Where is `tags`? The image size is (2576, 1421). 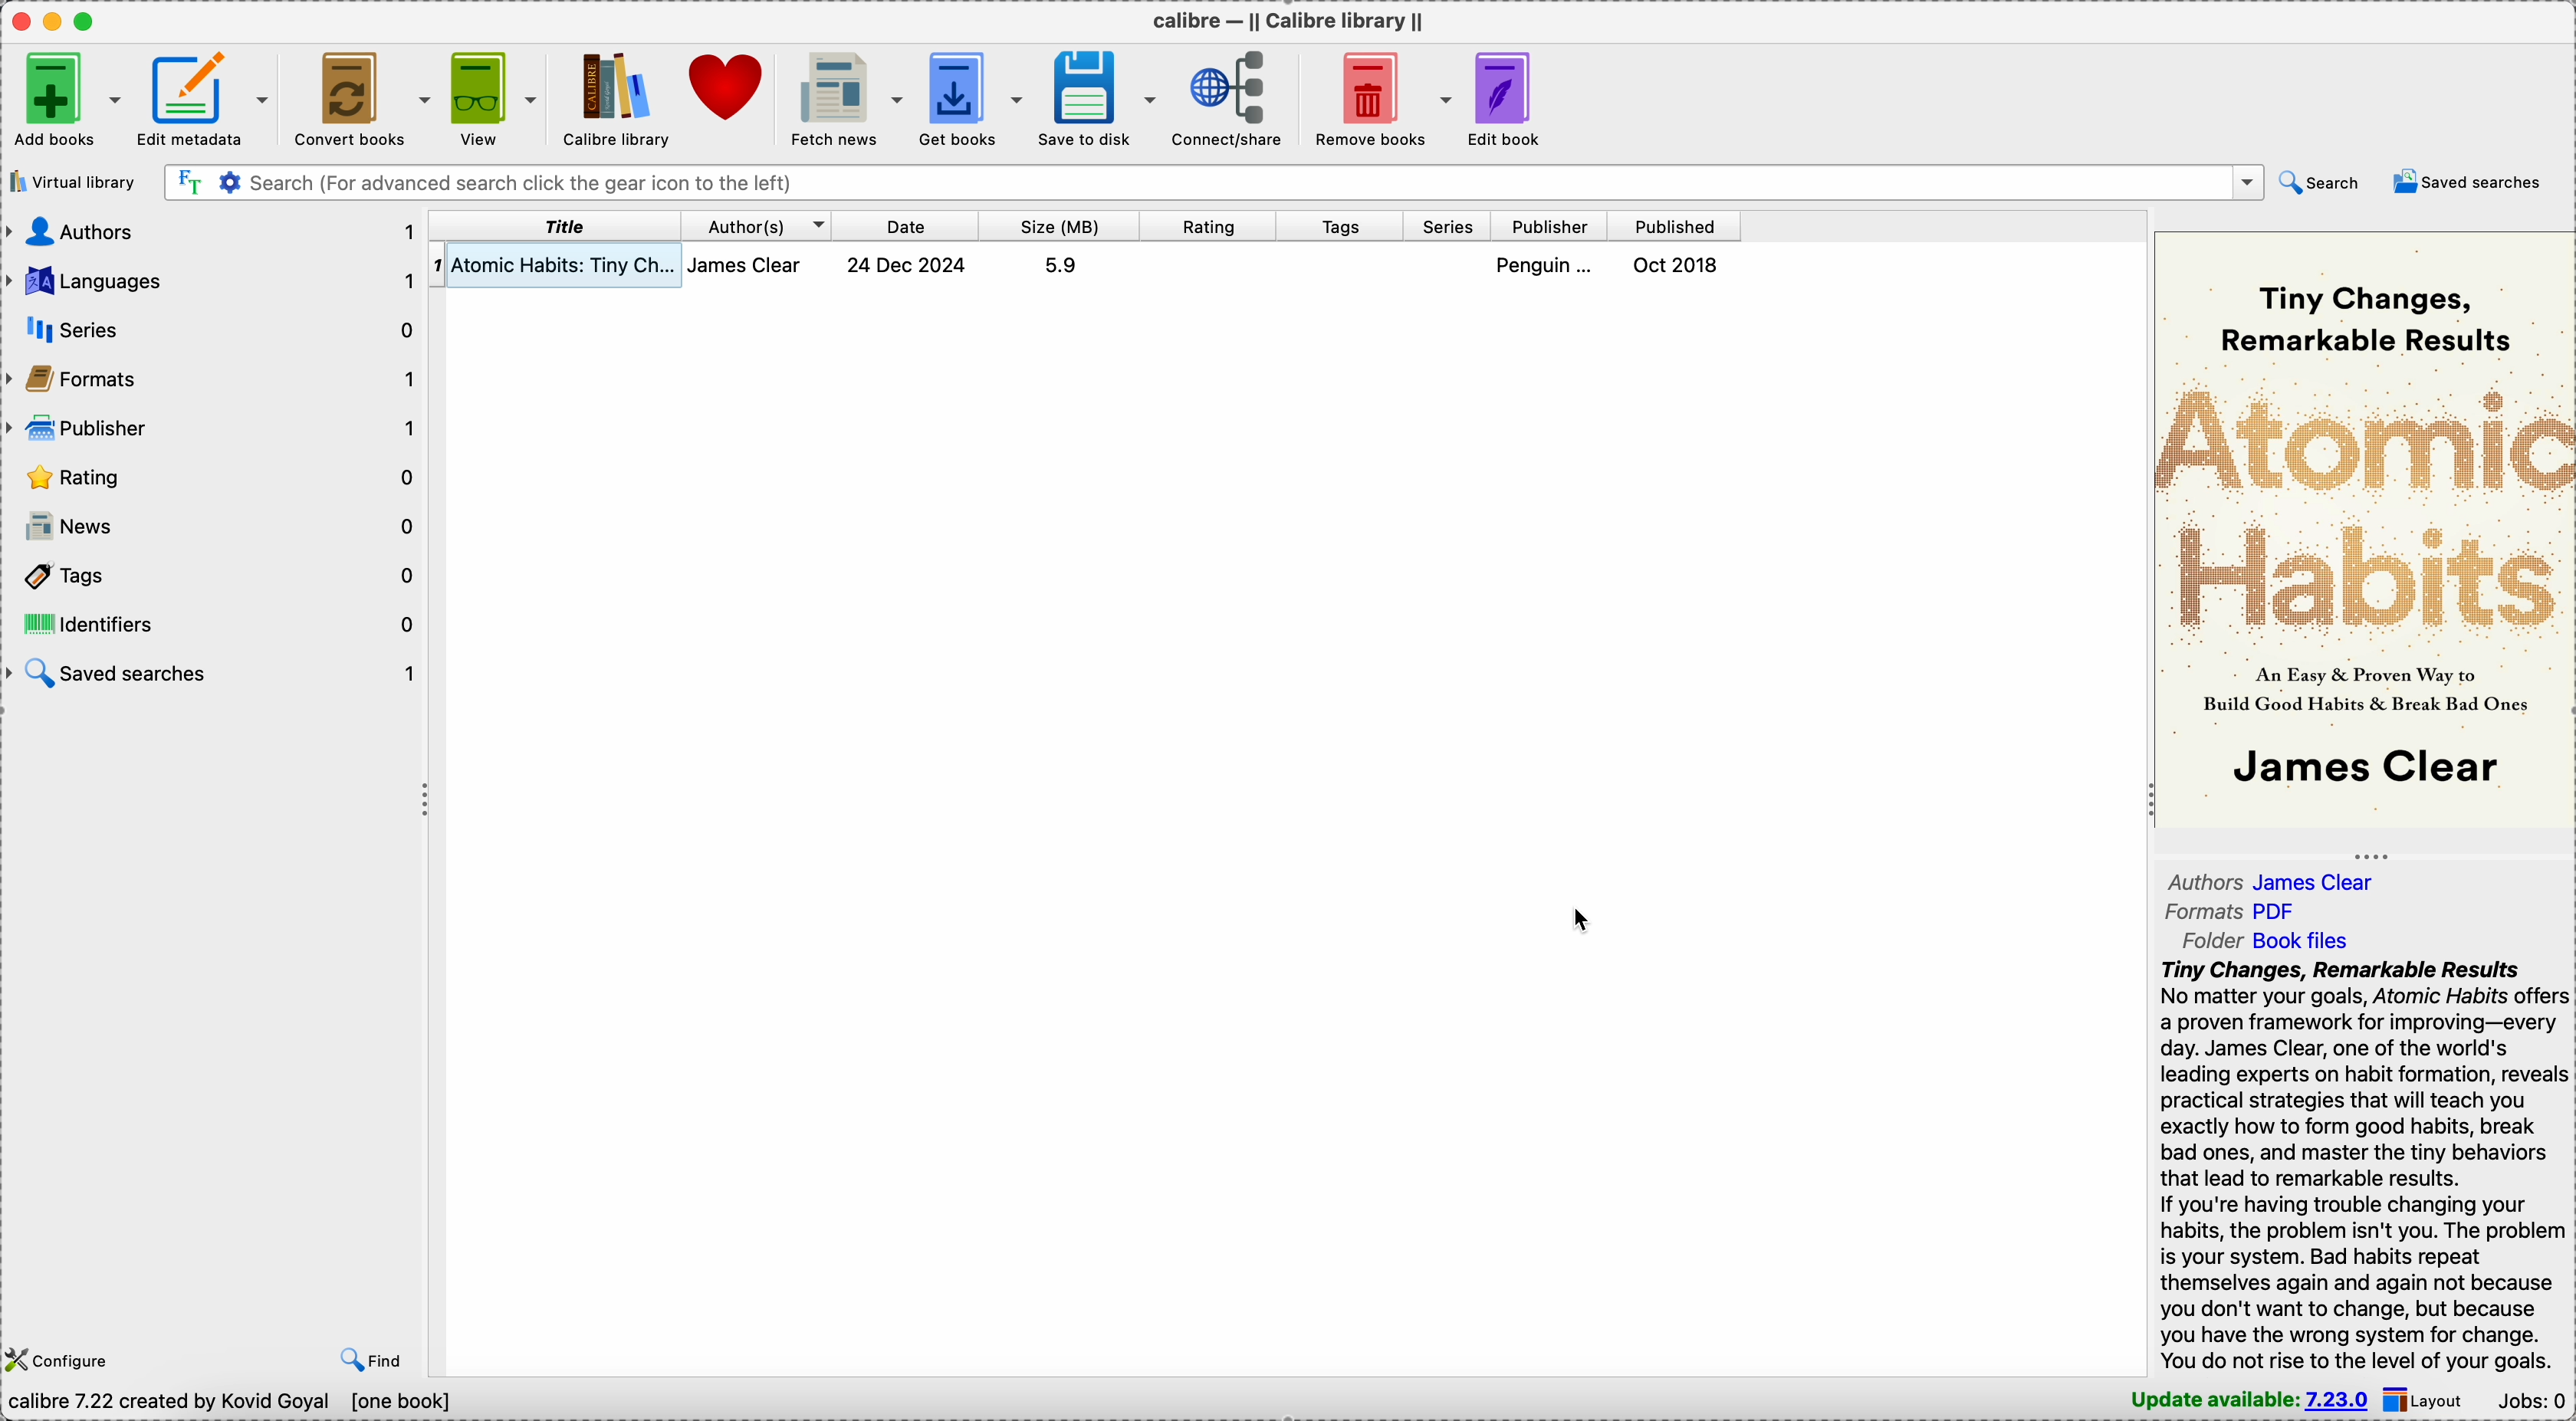 tags is located at coordinates (1343, 227).